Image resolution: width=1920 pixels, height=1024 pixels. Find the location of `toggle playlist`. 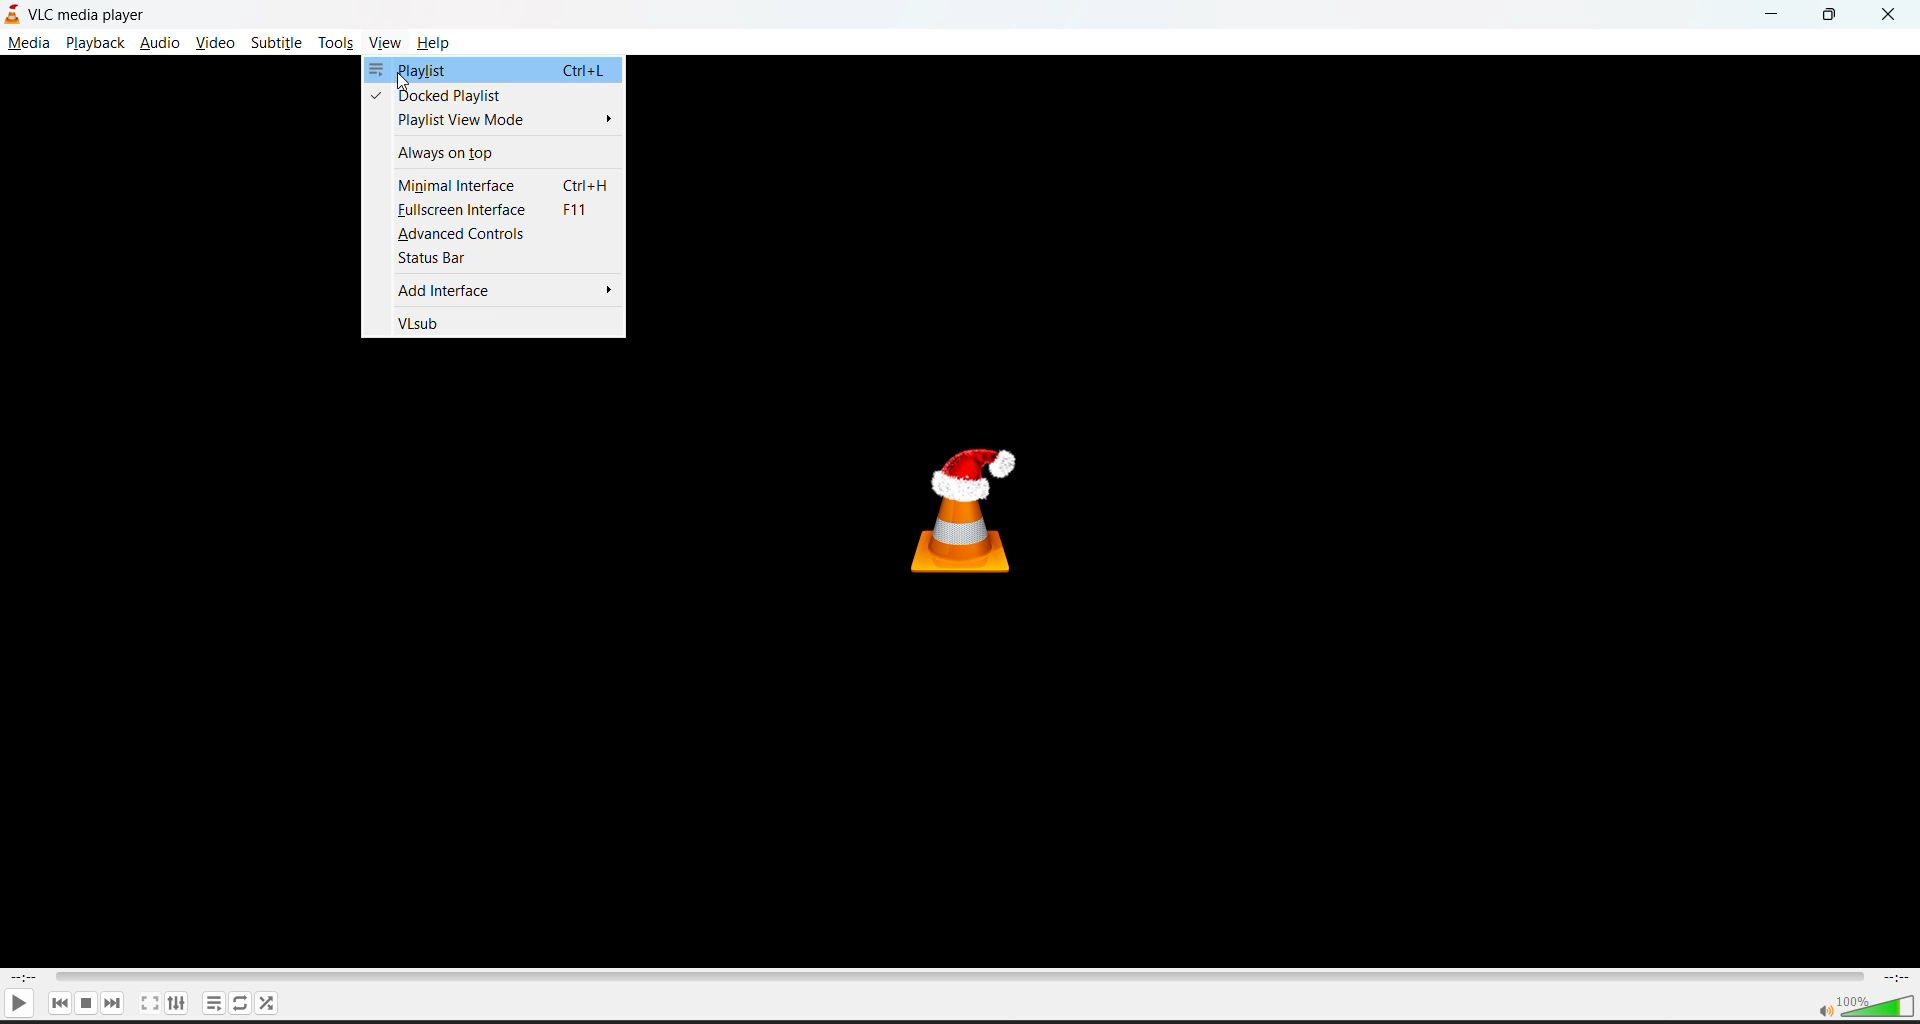

toggle playlist is located at coordinates (215, 1003).